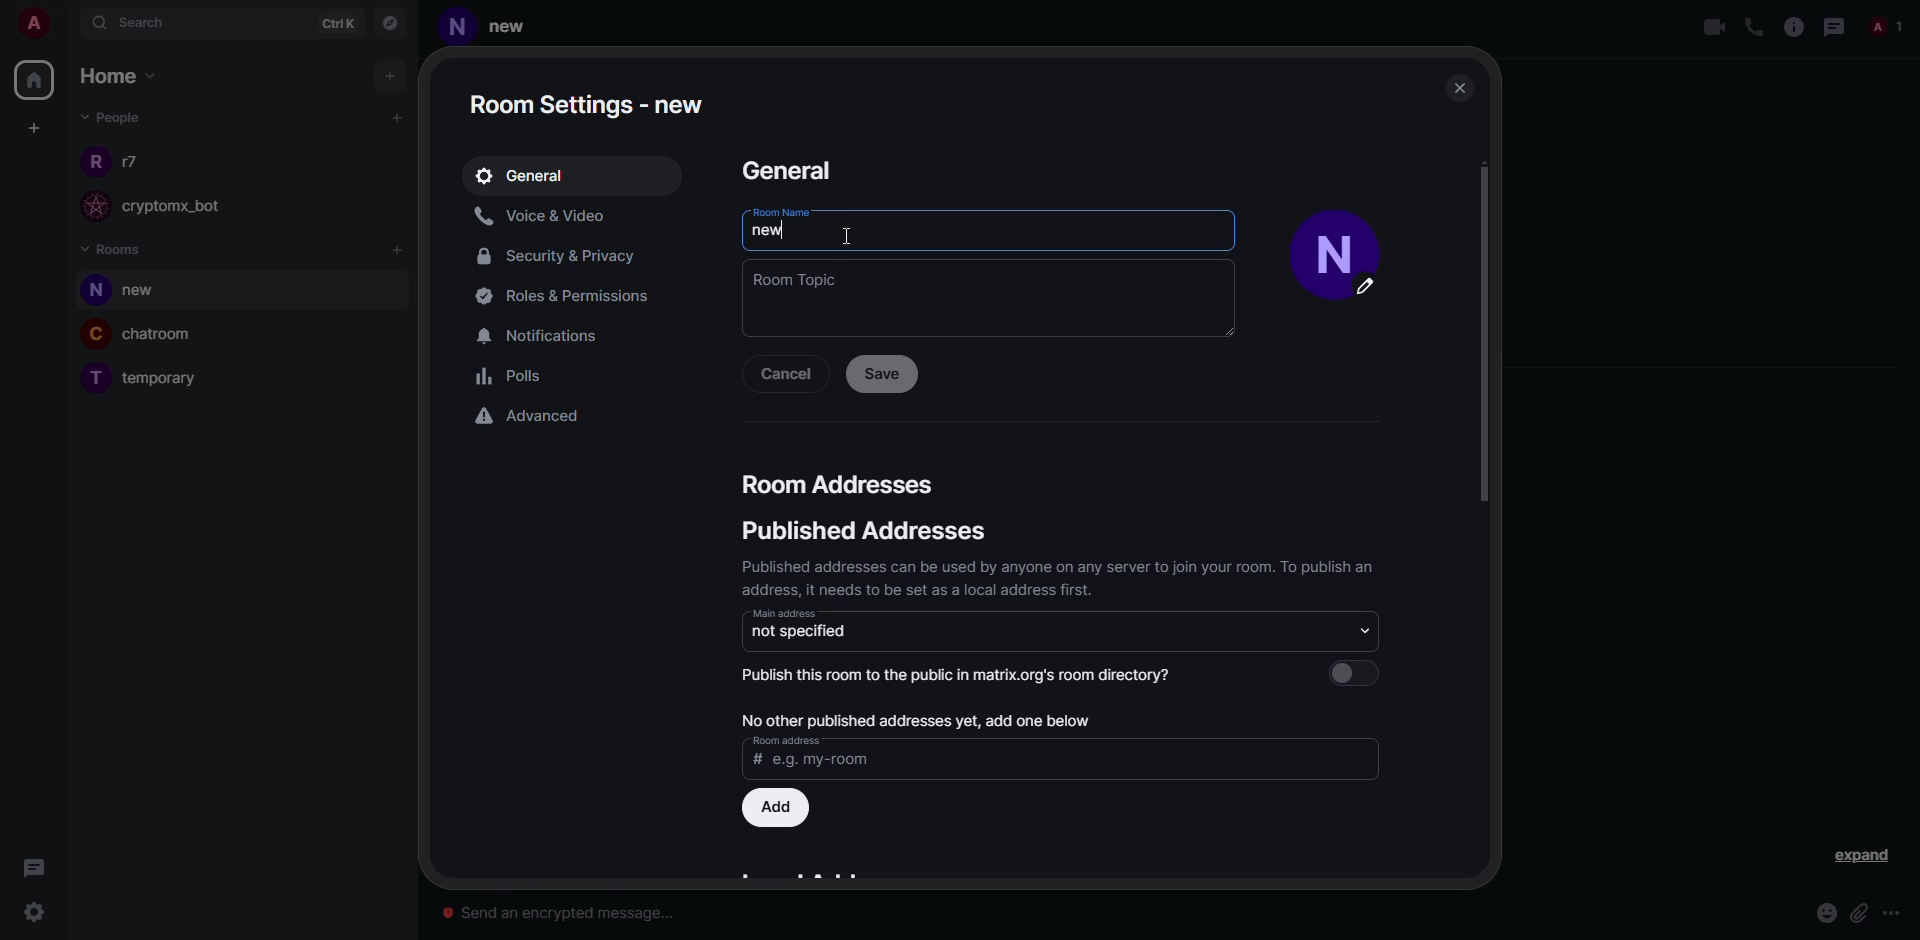 The height and width of the screenshot is (940, 1920). Describe the element at coordinates (779, 212) in the screenshot. I see `room name` at that location.